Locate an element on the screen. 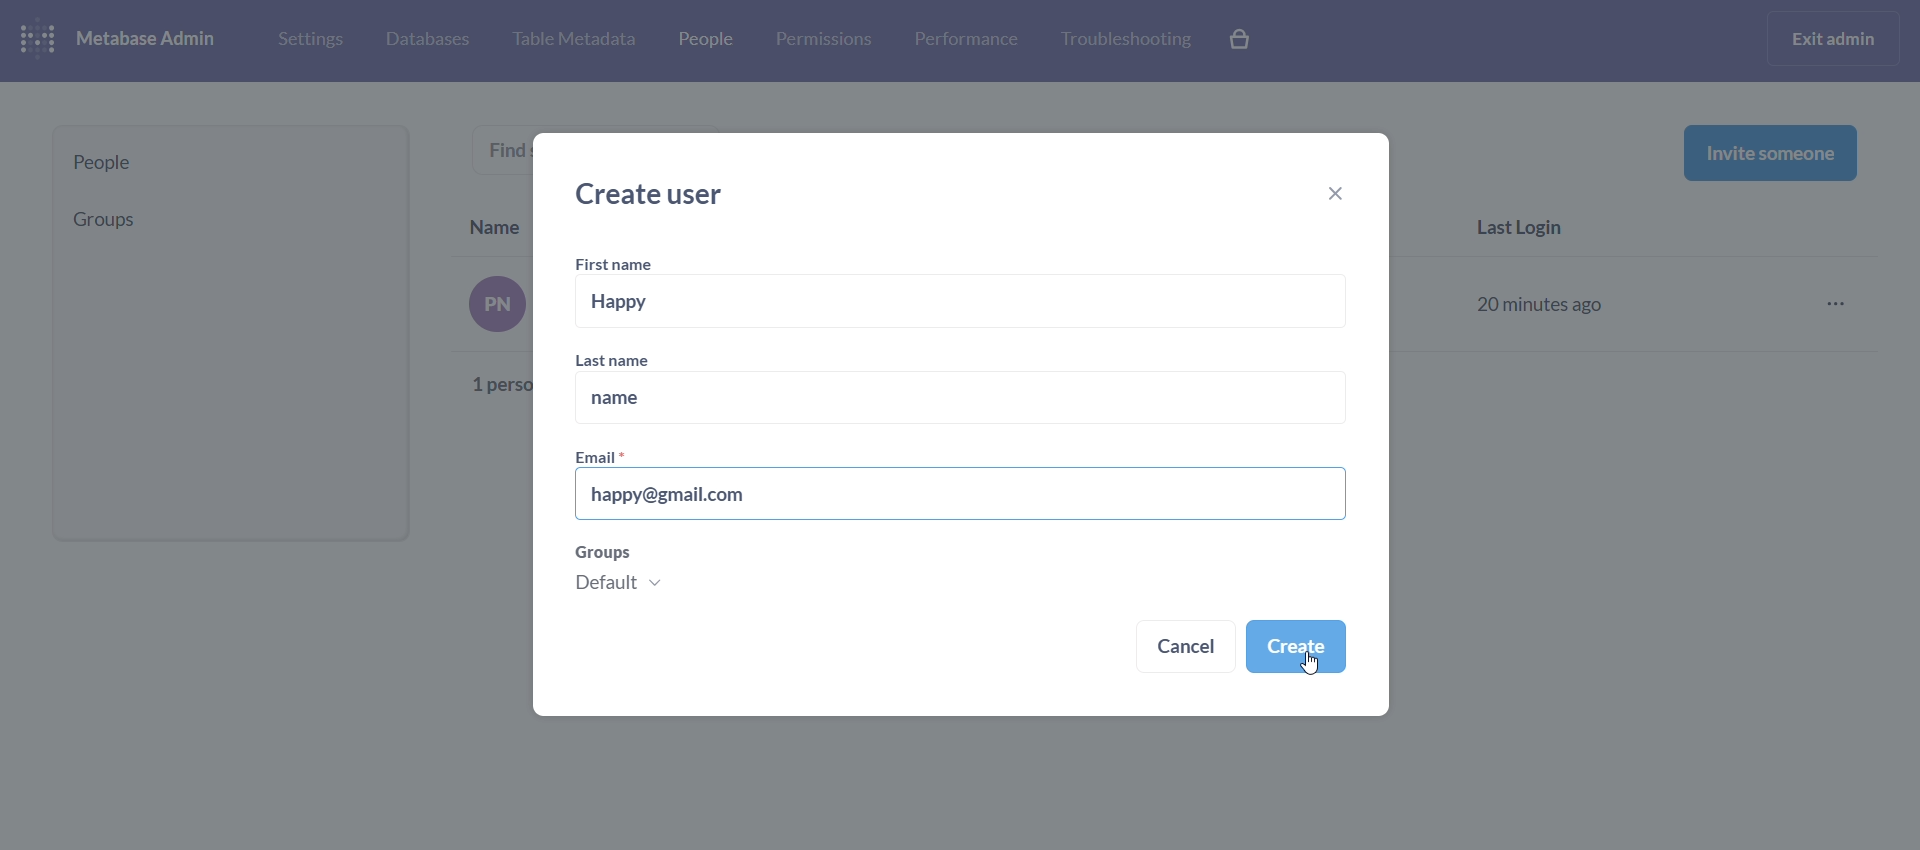 This screenshot has width=1920, height=850. invite someone is located at coordinates (1770, 152).